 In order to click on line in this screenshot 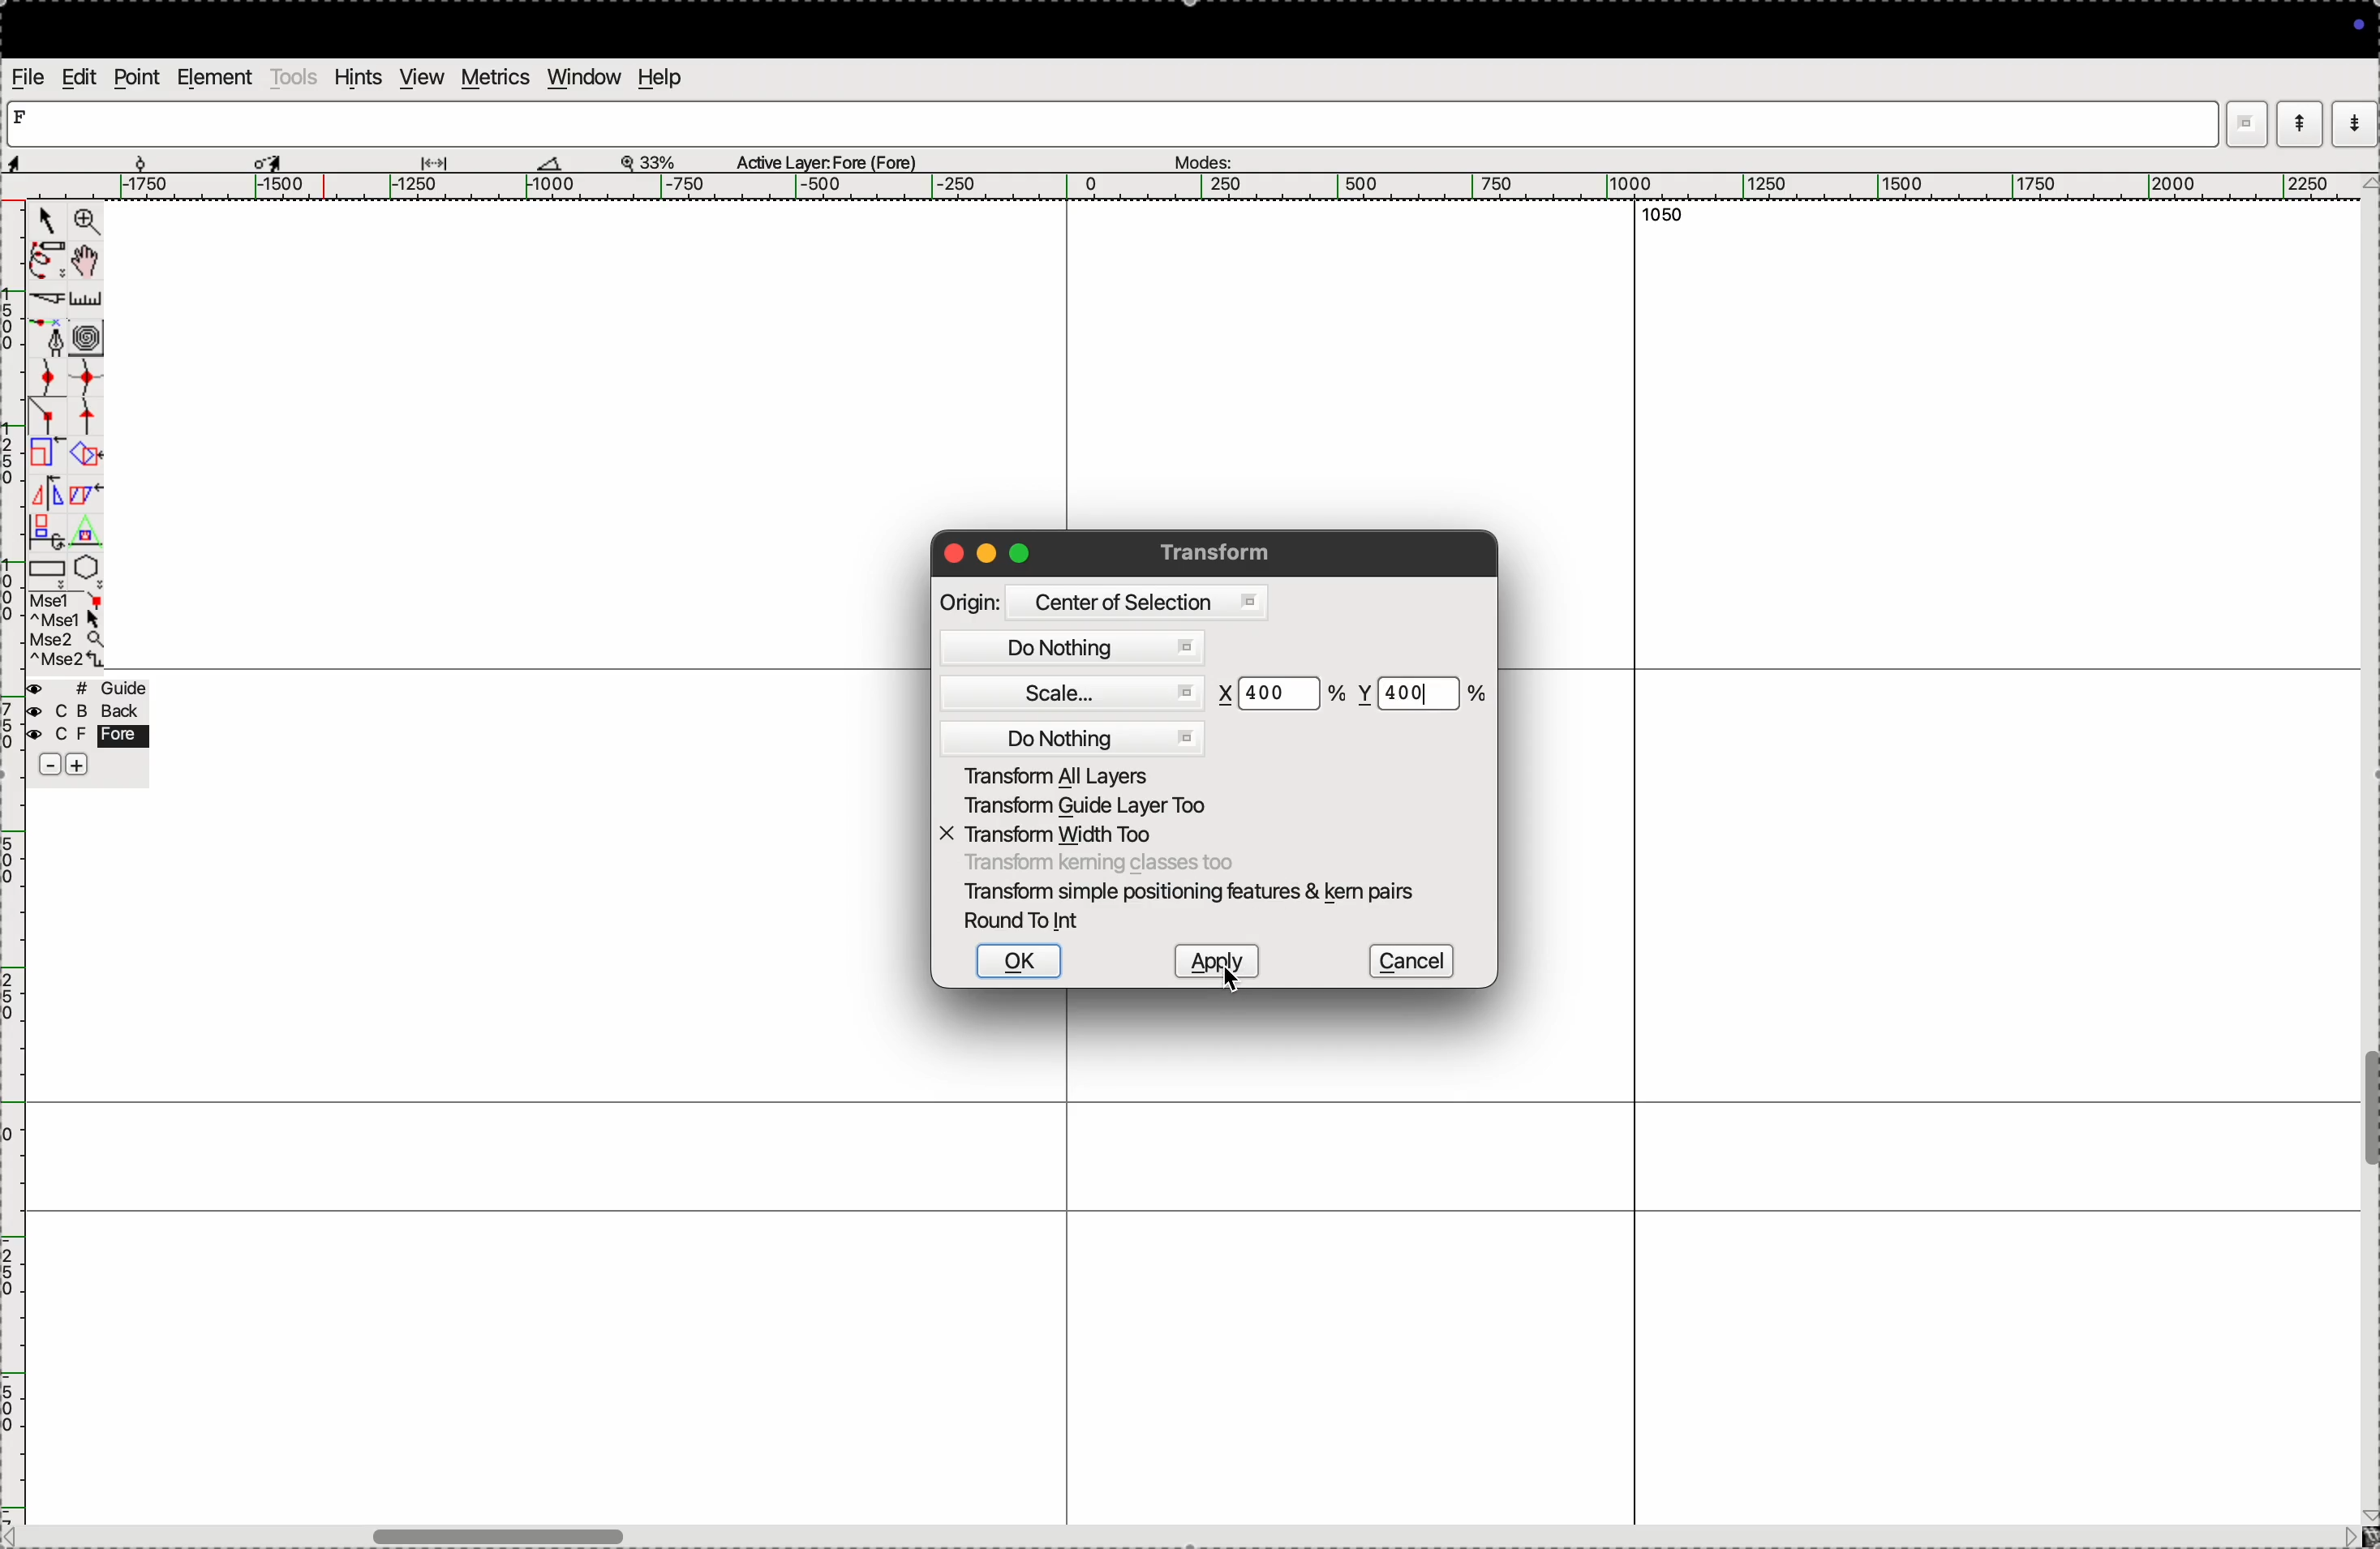, I will do `click(50, 420)`.